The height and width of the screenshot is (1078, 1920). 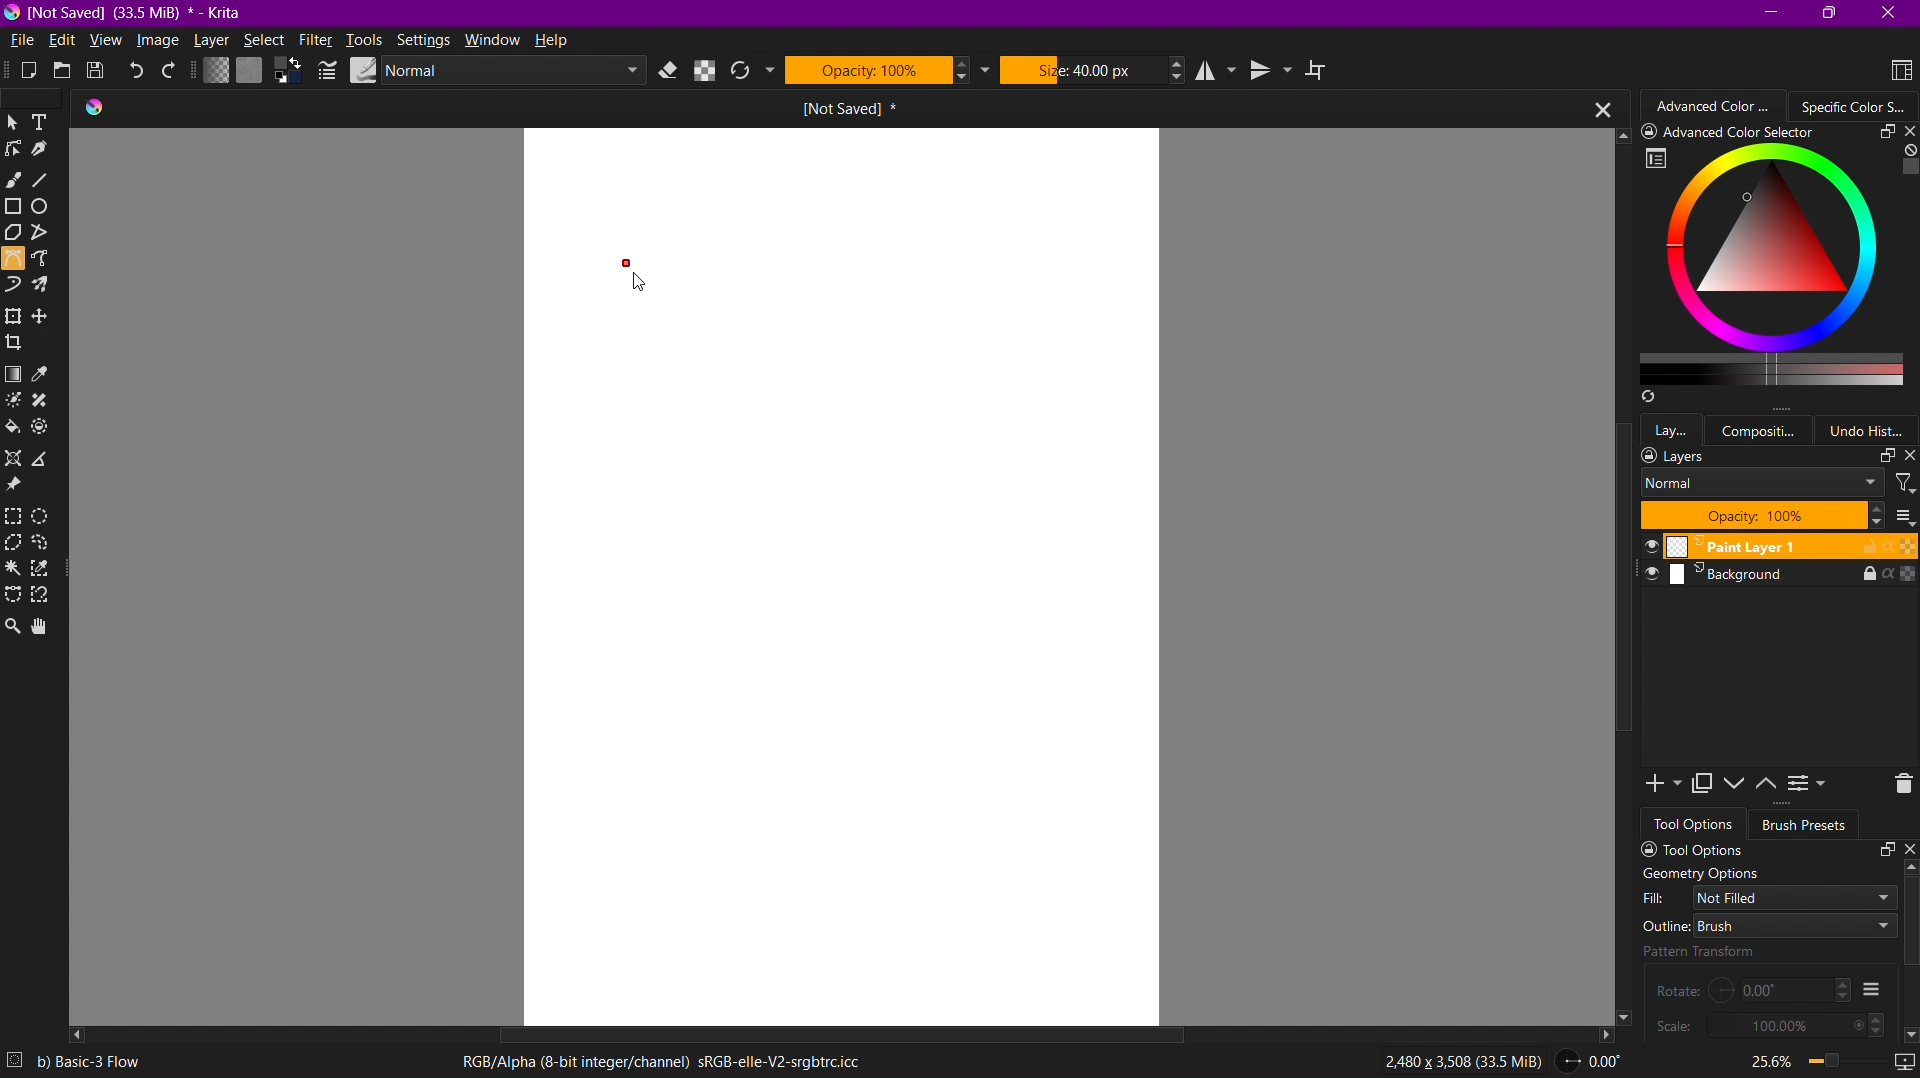 What do you see at coordinates (1717, 105) in the screenshot?
I see `Advanced Color Selector` at bounding box center [1717, 105].